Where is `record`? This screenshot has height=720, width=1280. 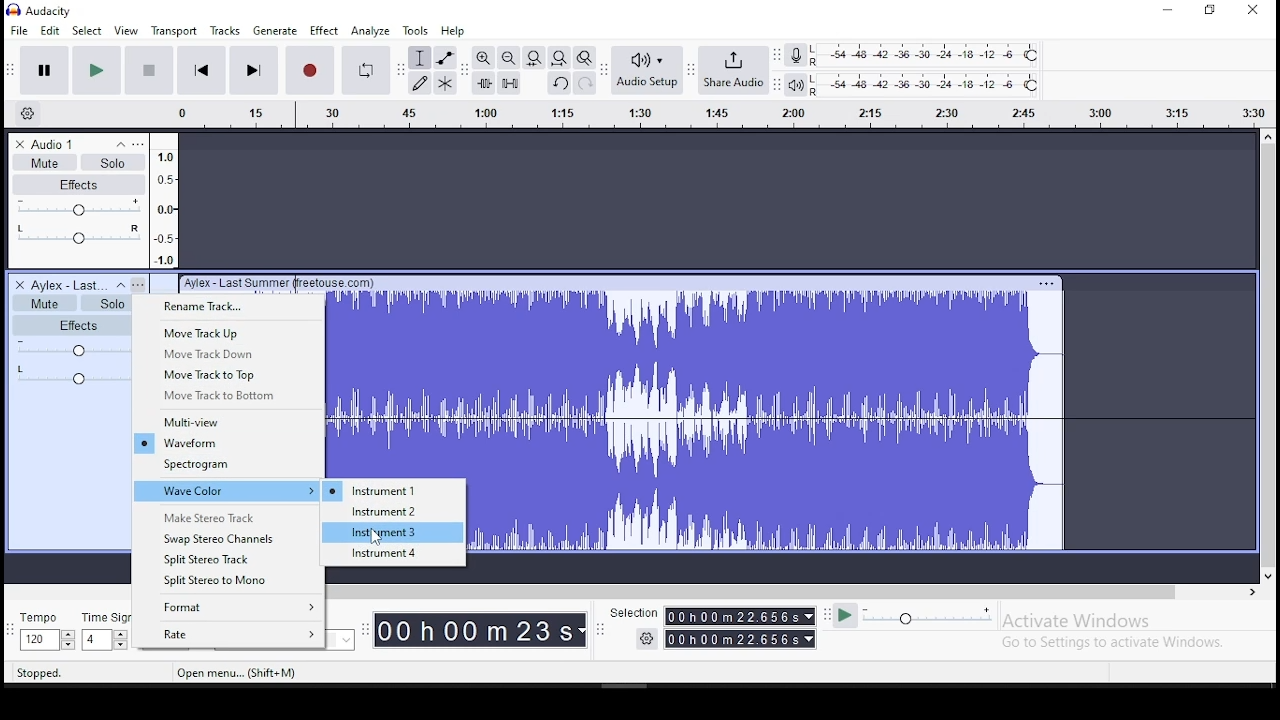 record is located at coordinates (309, 70).